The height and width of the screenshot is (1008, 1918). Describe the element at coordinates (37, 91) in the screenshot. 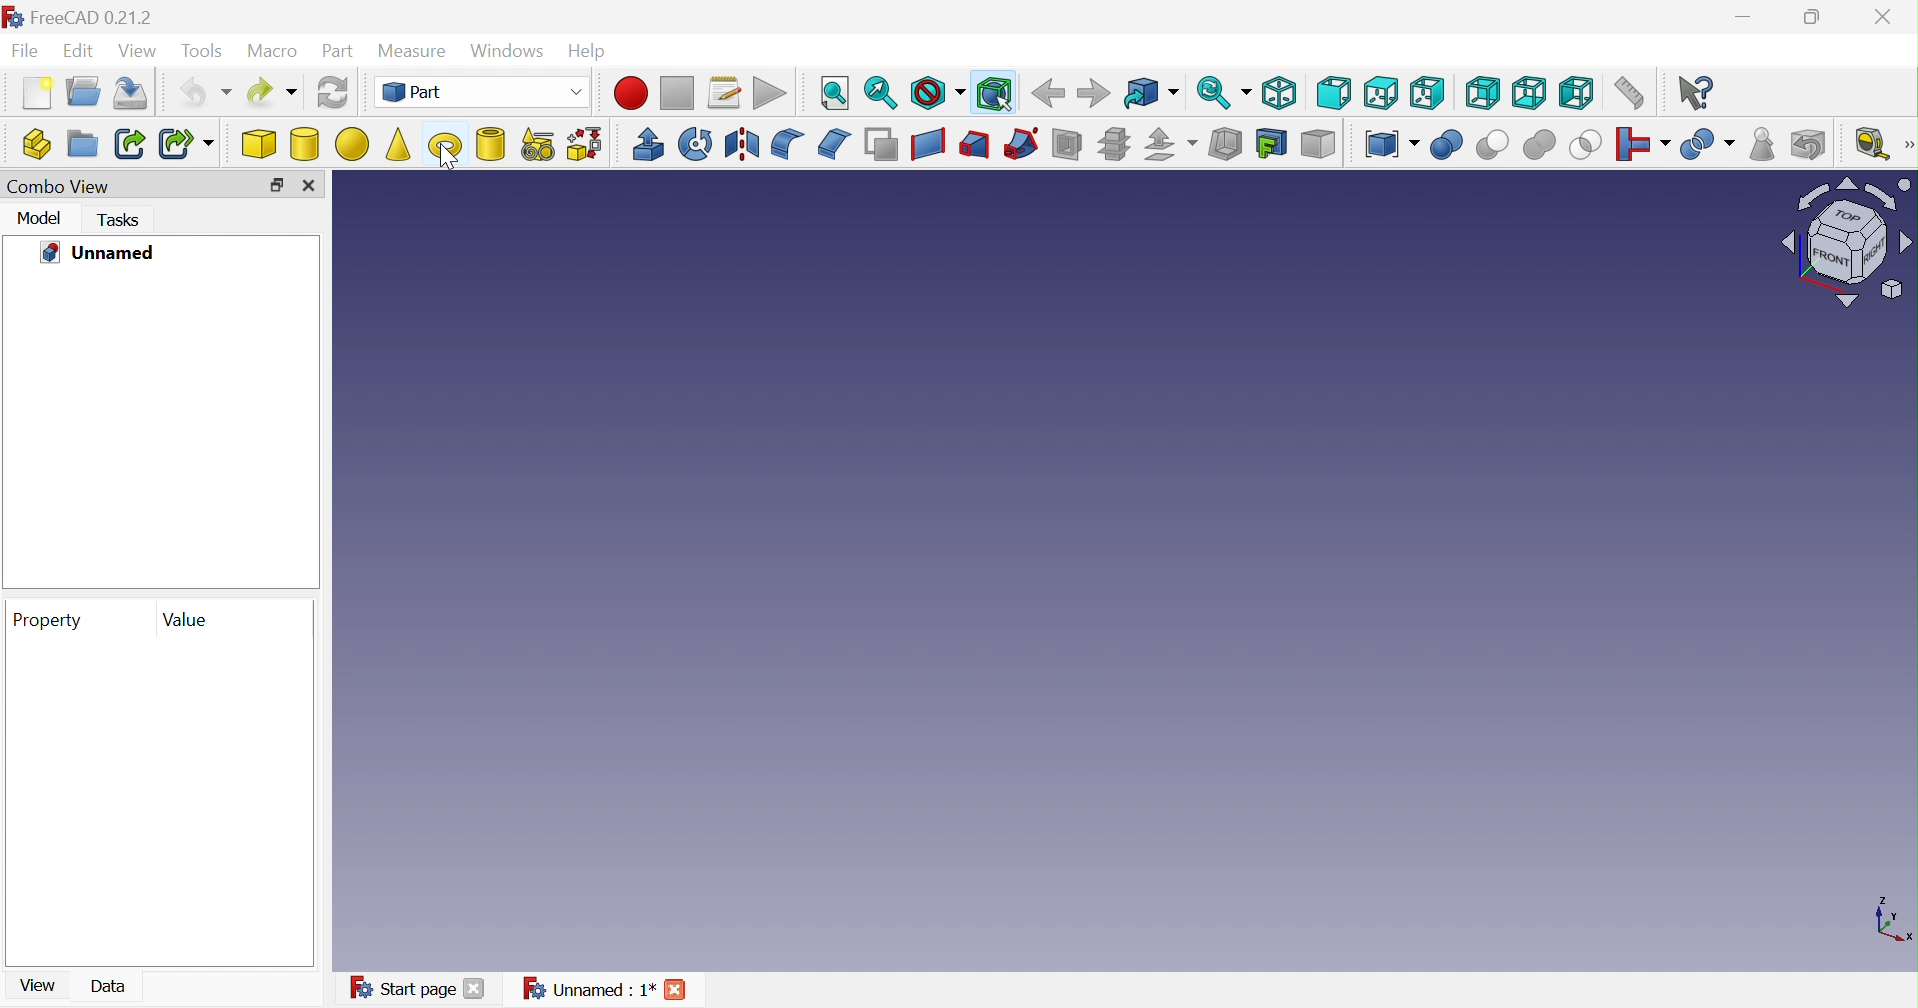

I see `New` at that location.